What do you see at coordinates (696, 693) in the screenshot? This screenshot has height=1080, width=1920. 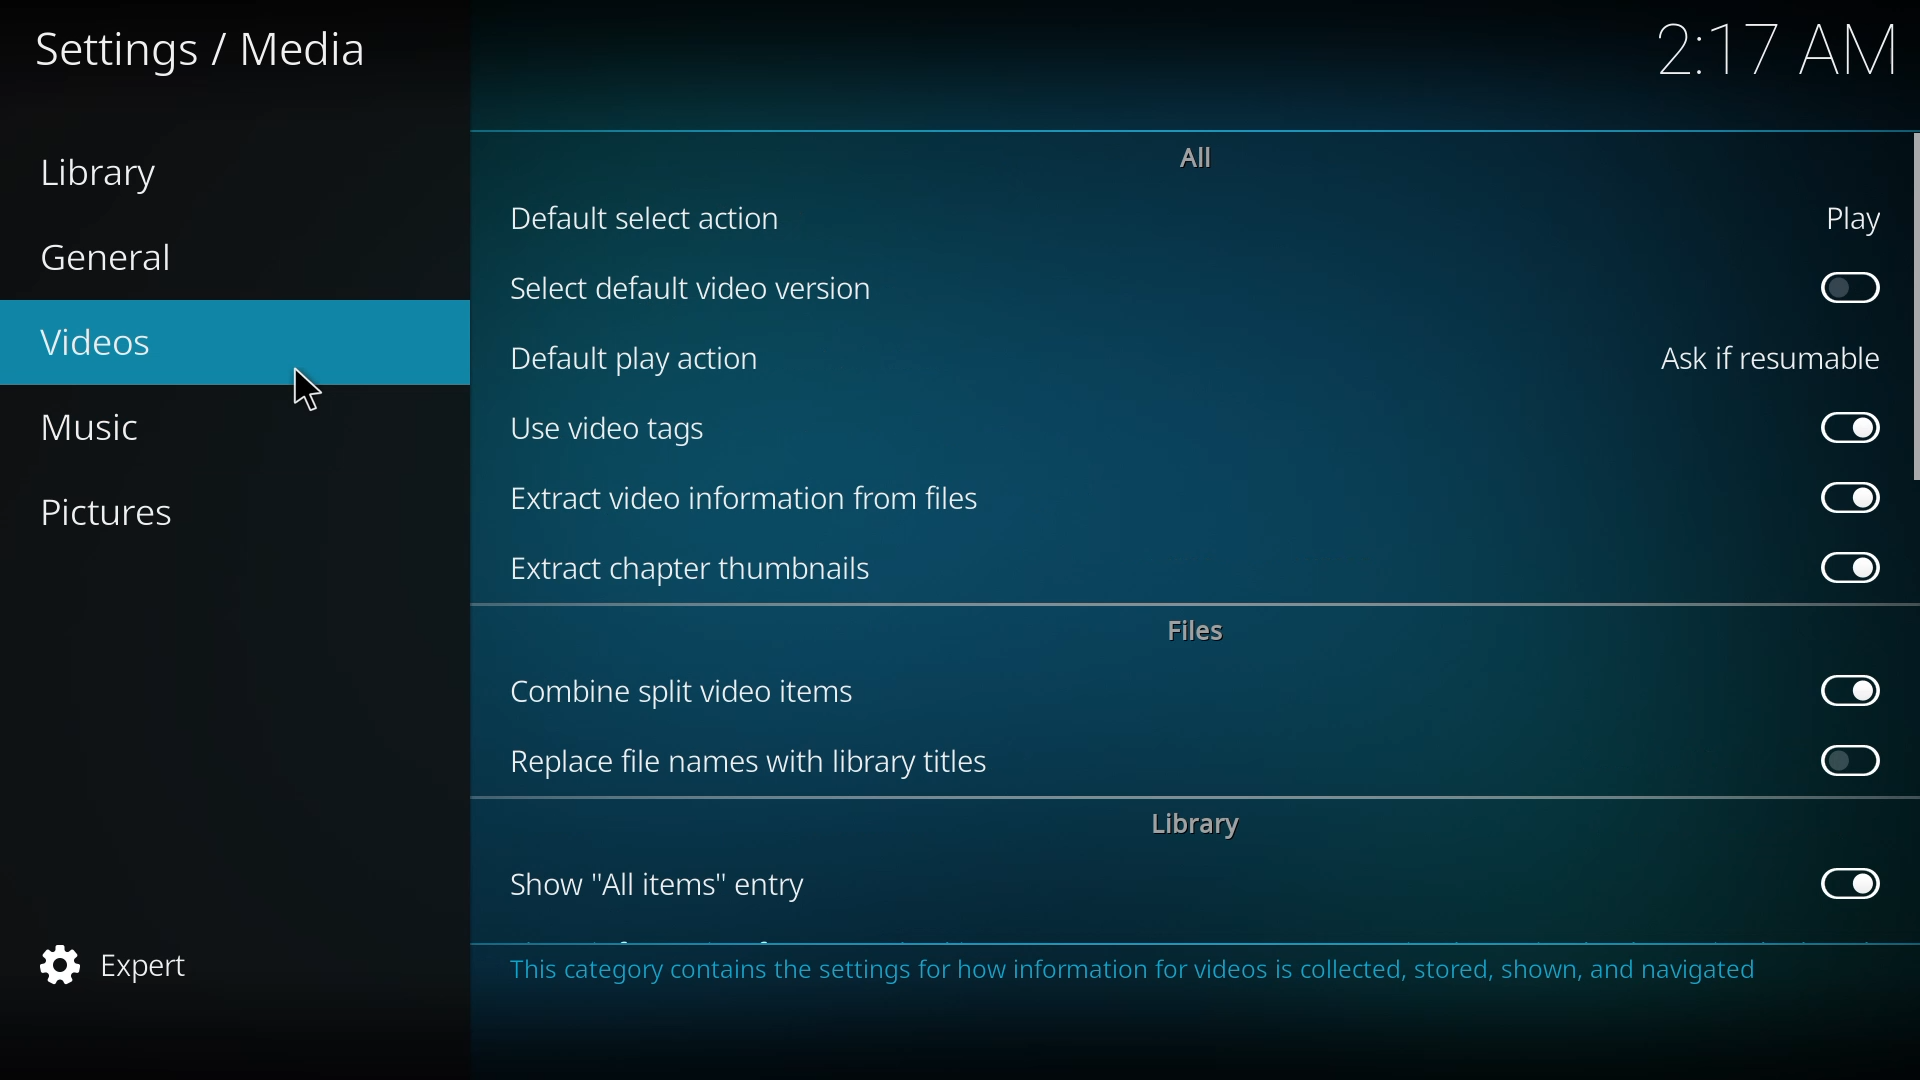 I see `combine split video items` at bounding box center [696, 693].